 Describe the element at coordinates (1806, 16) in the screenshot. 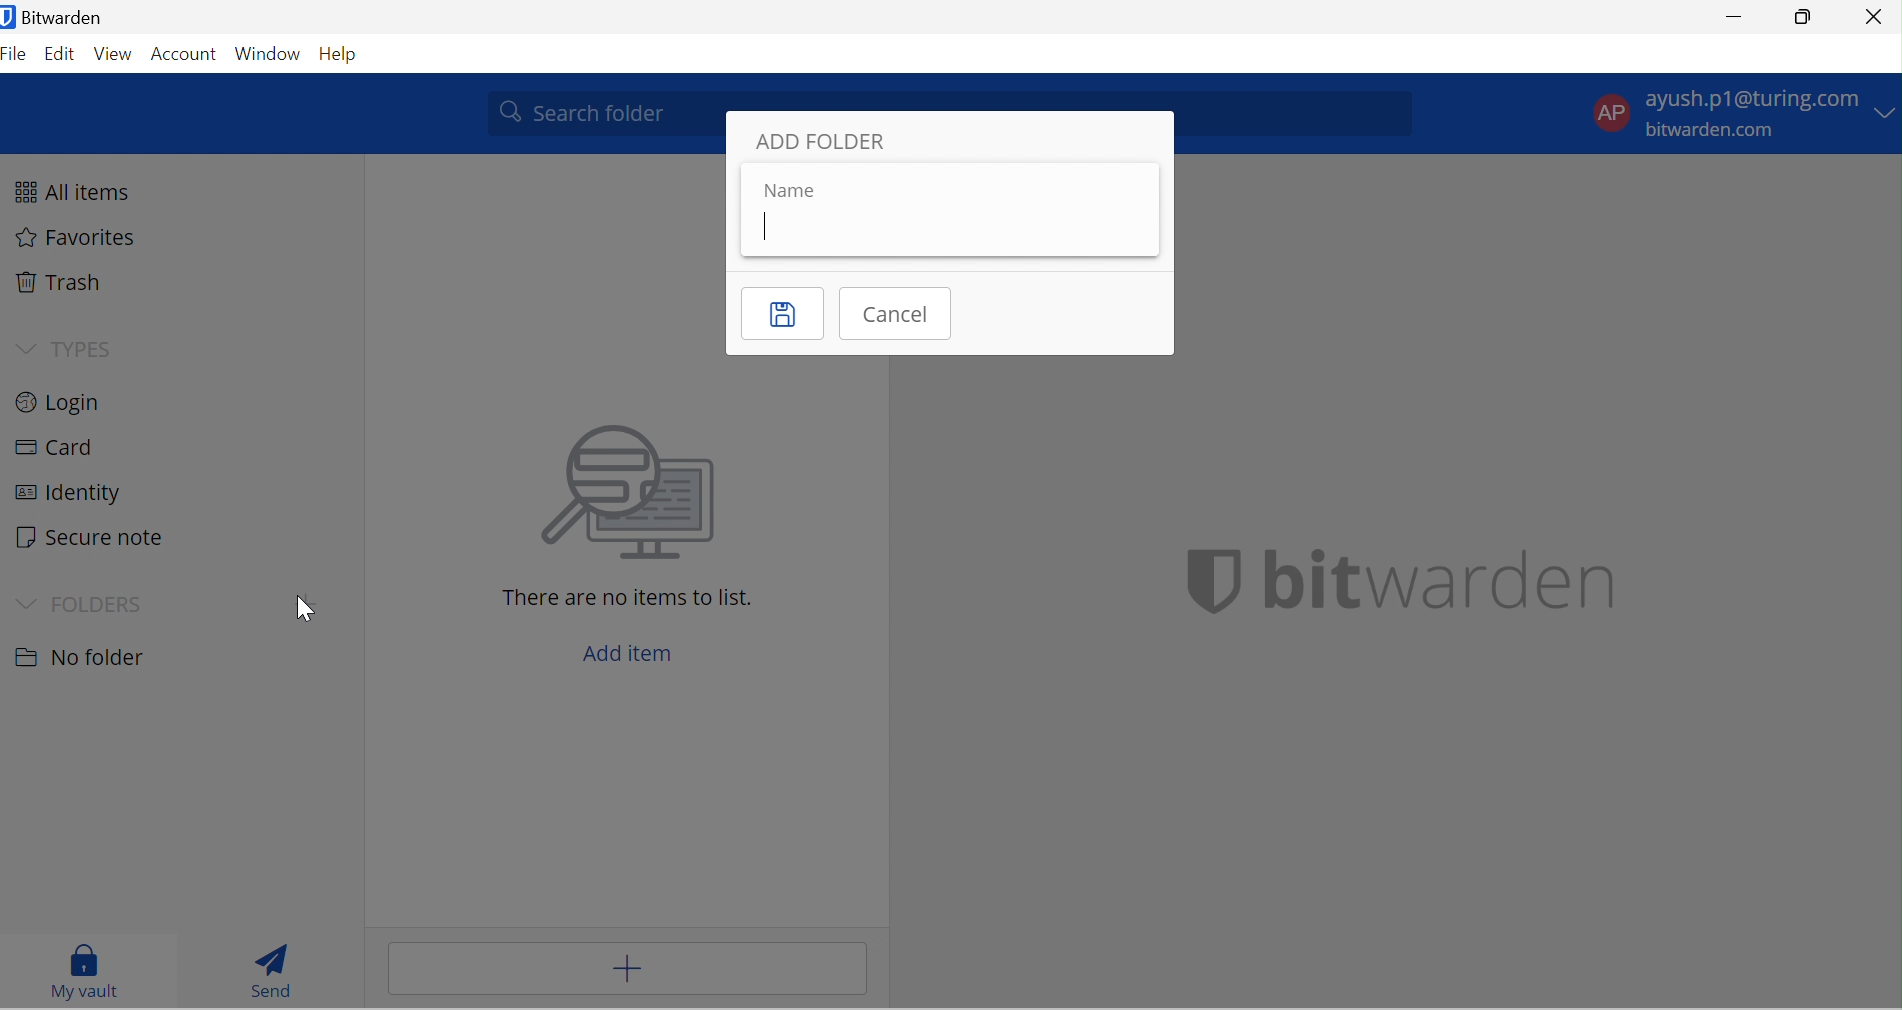

I see `Restore Down` at that location.